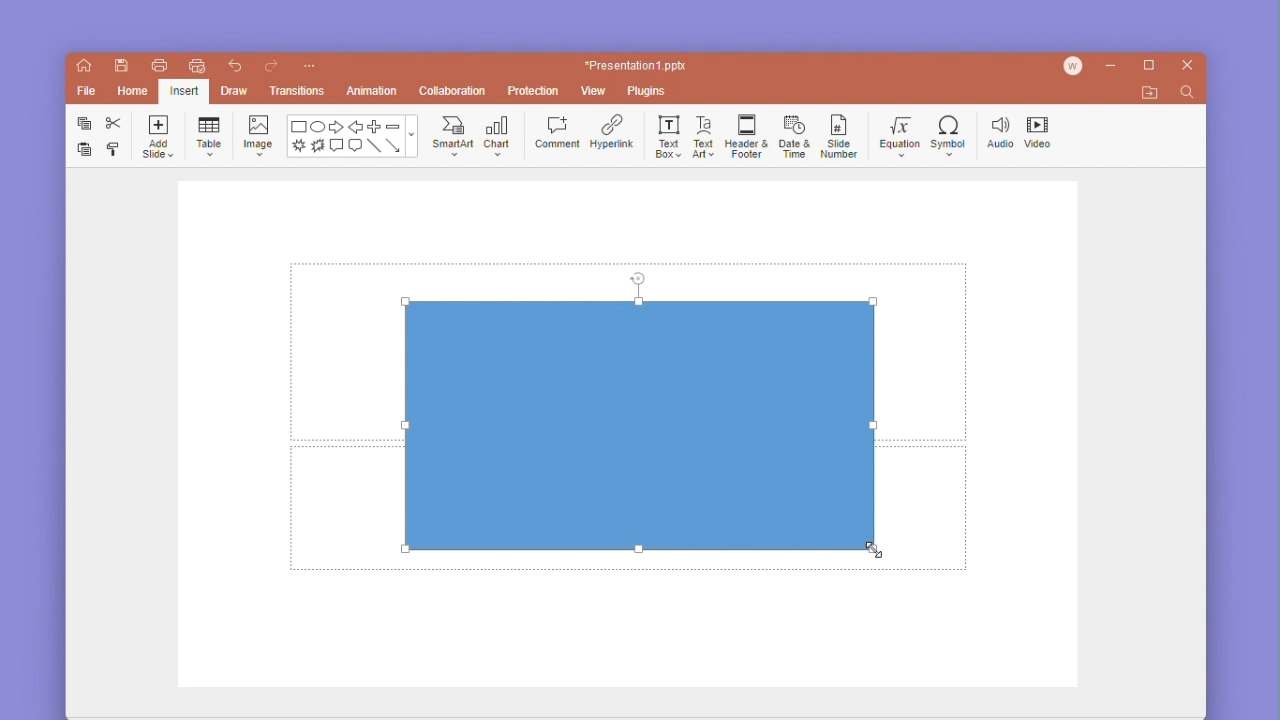  Describe the element at coordinates (745, 135) in the screenshot. I see `header & footer` at that location.